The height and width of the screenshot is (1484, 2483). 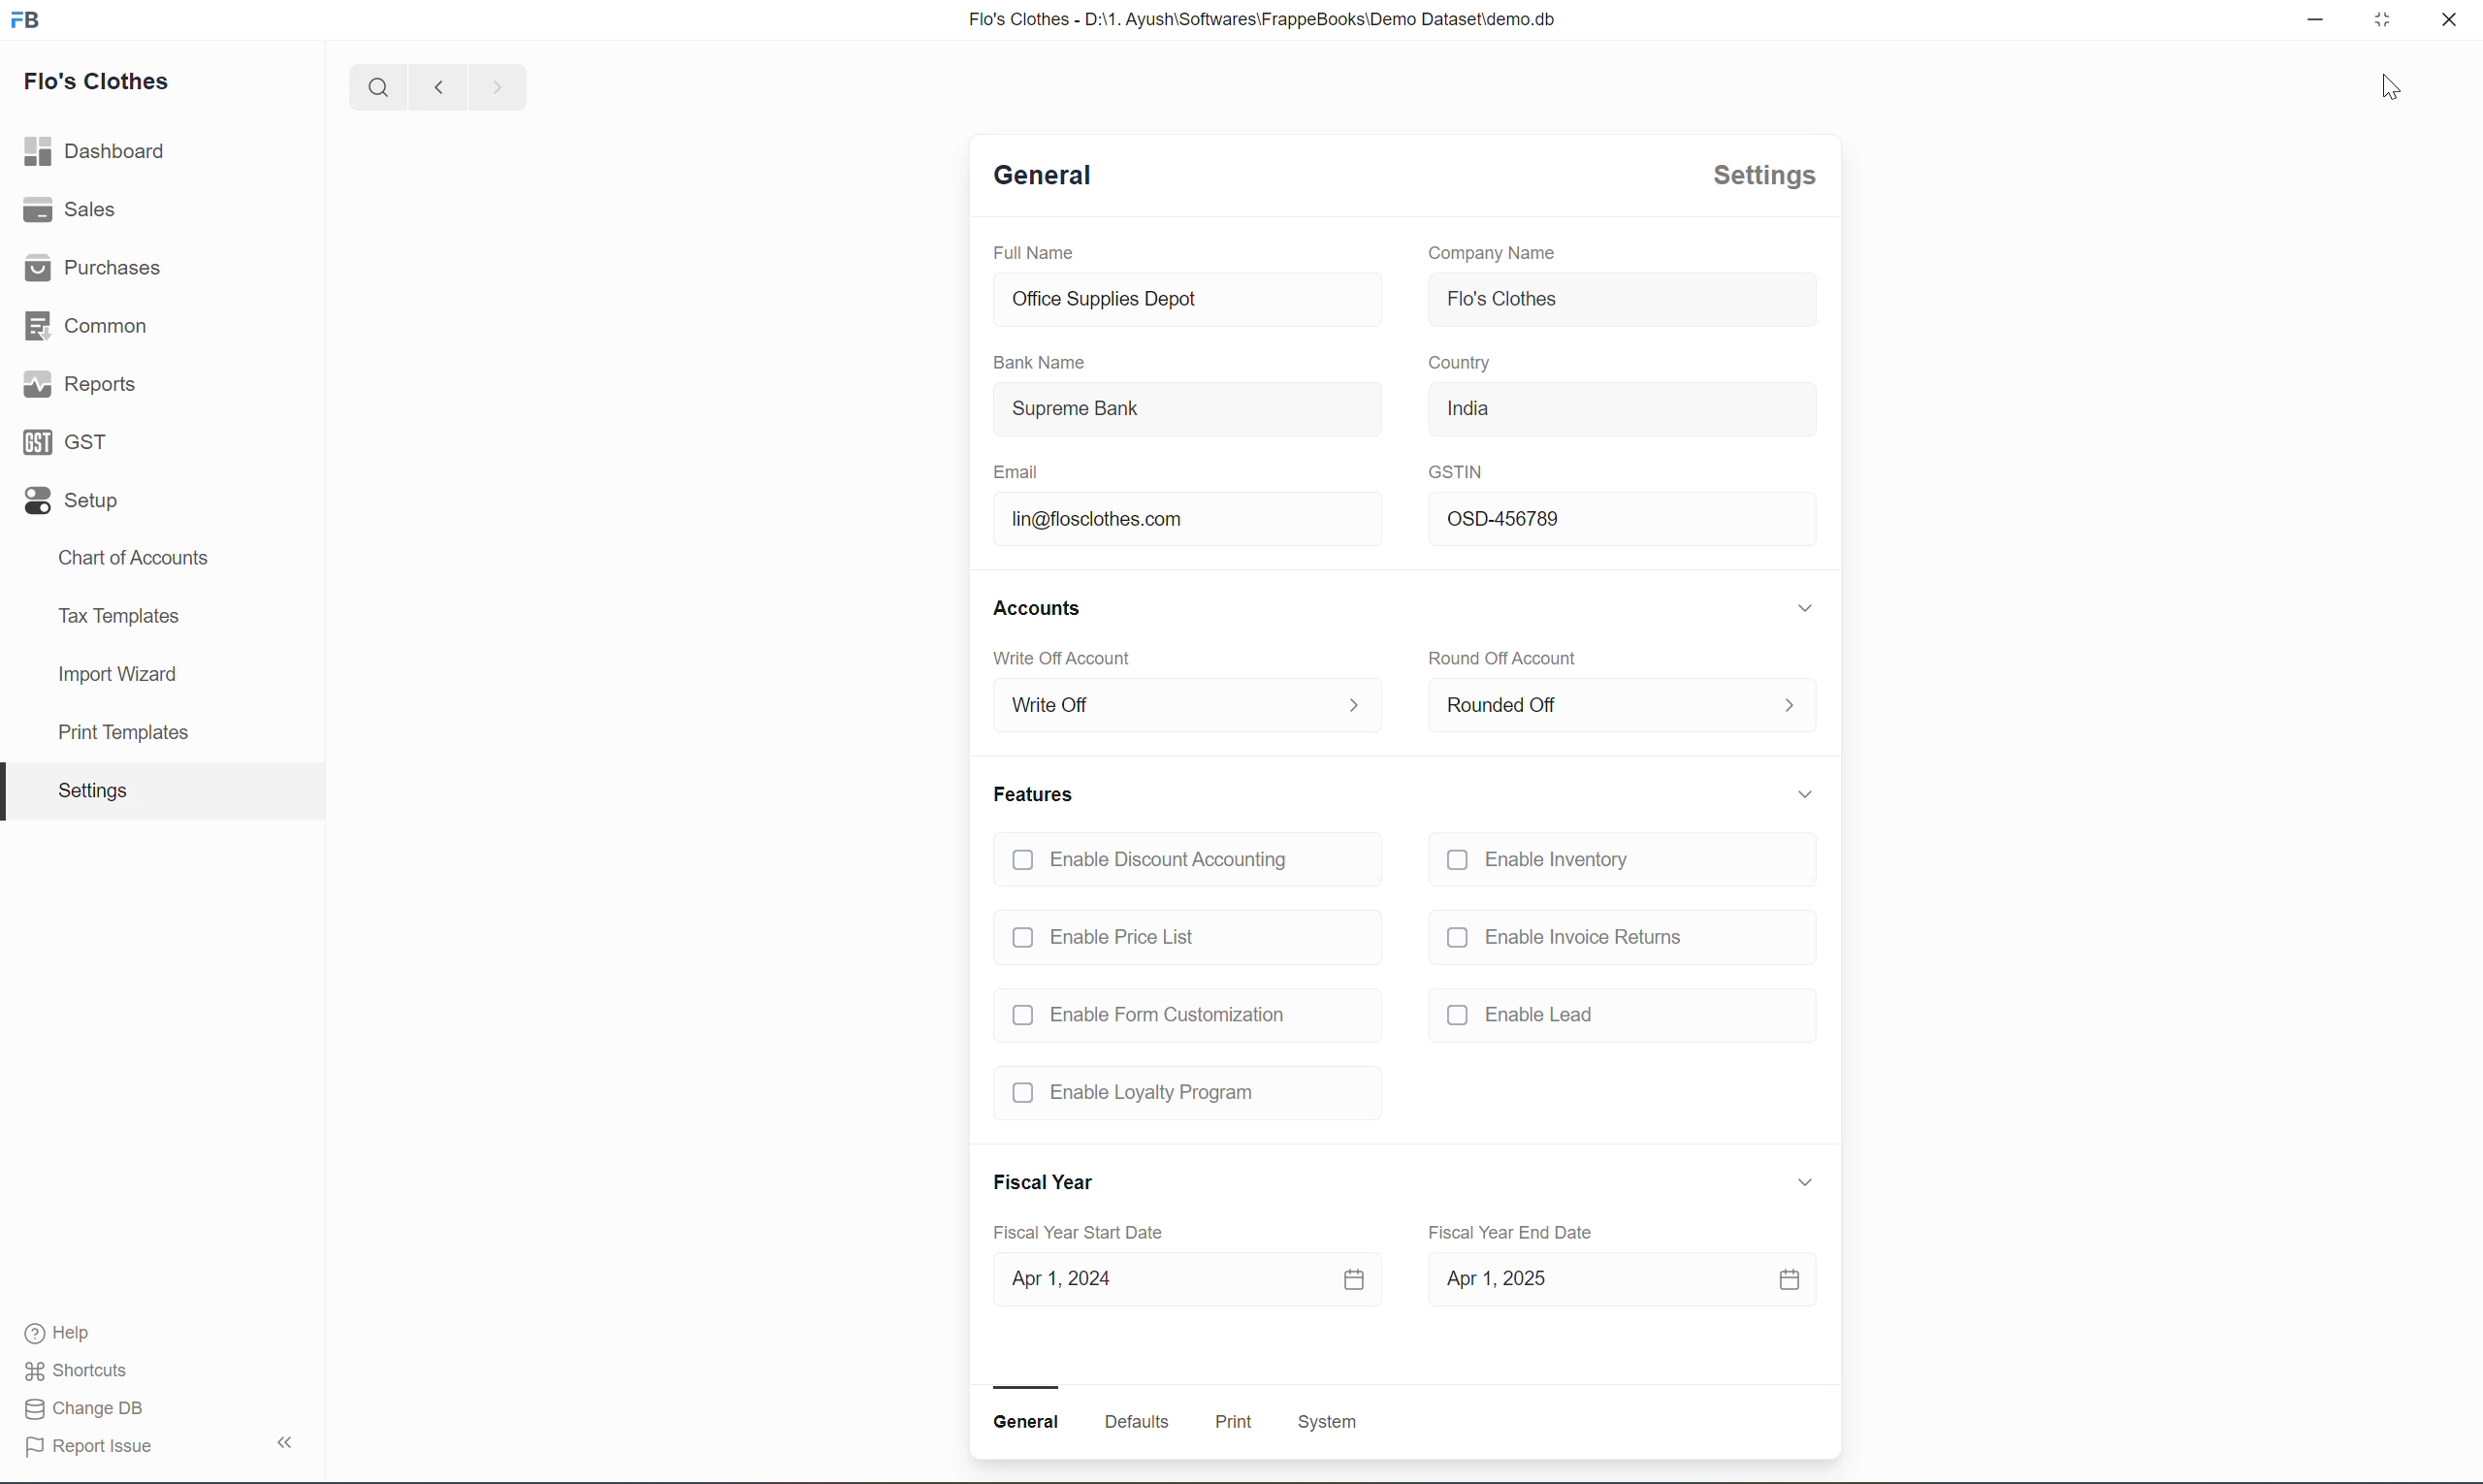 What do you see at coordinates (2387, 89) in the screenshot?
I see `cursor` at bounding box center [2387, 89].